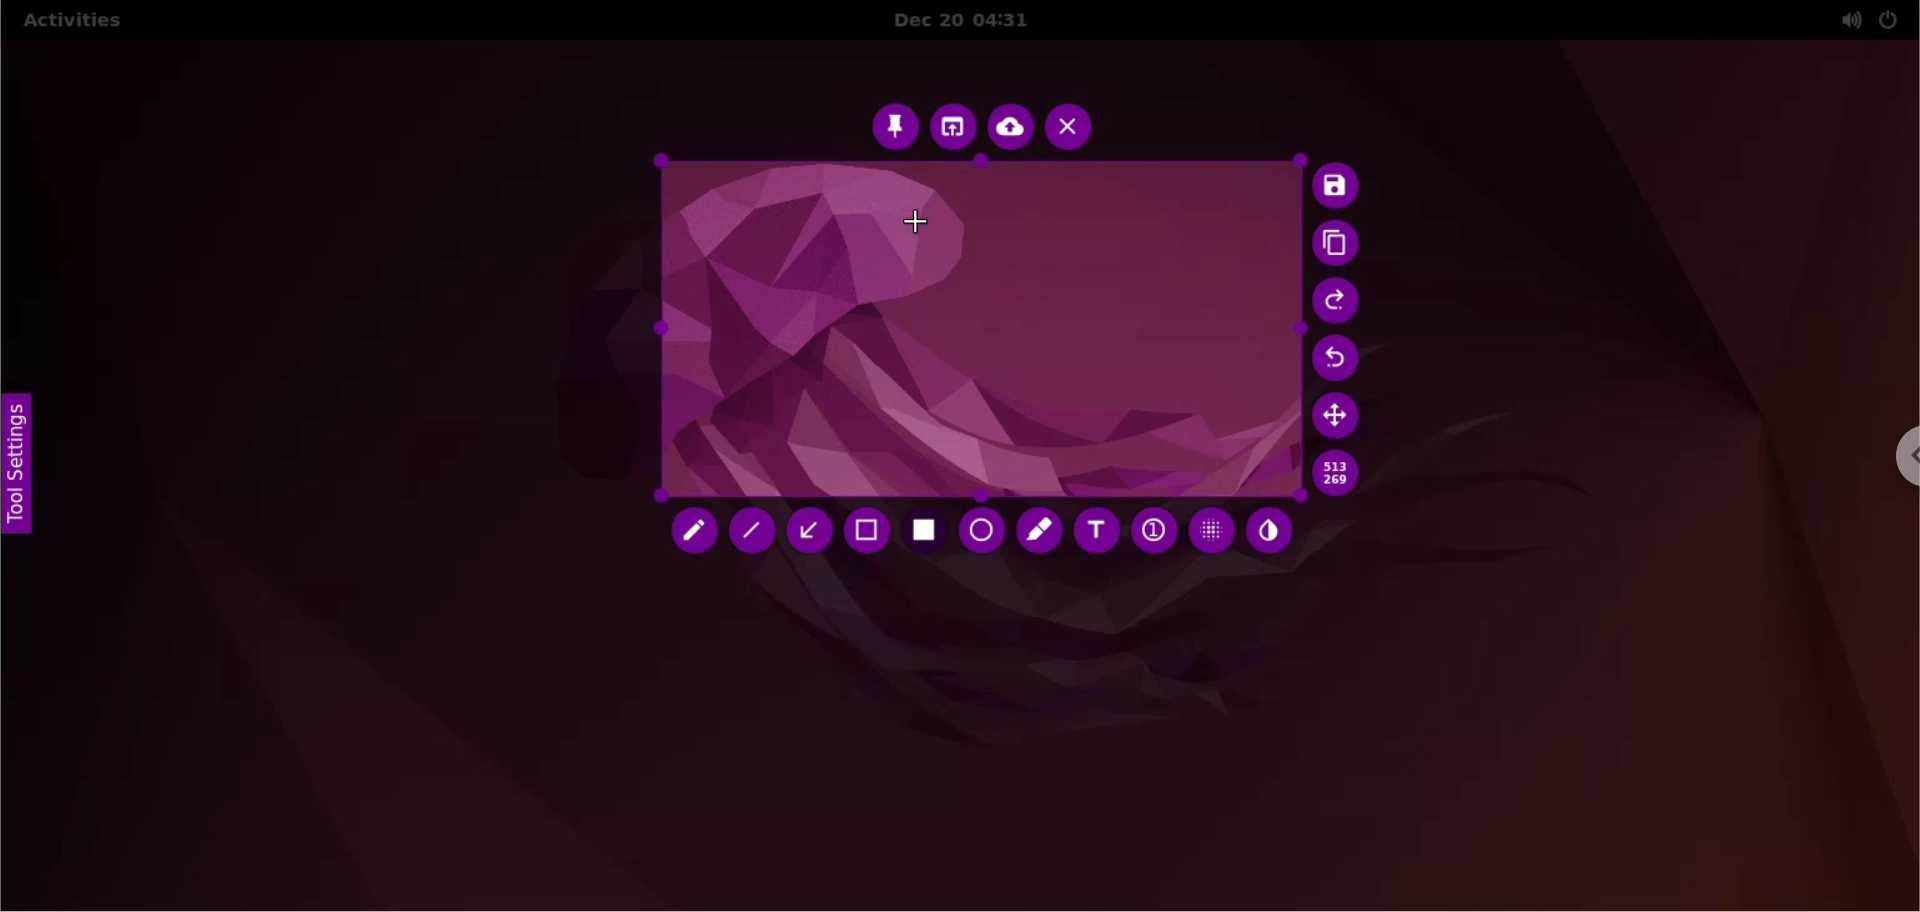 The height and width of the screenshot is (912, 1920). What do you see at coordinates (981, 531) in the screenshot?
I see `circle tool` at bounding box center [981, 531].